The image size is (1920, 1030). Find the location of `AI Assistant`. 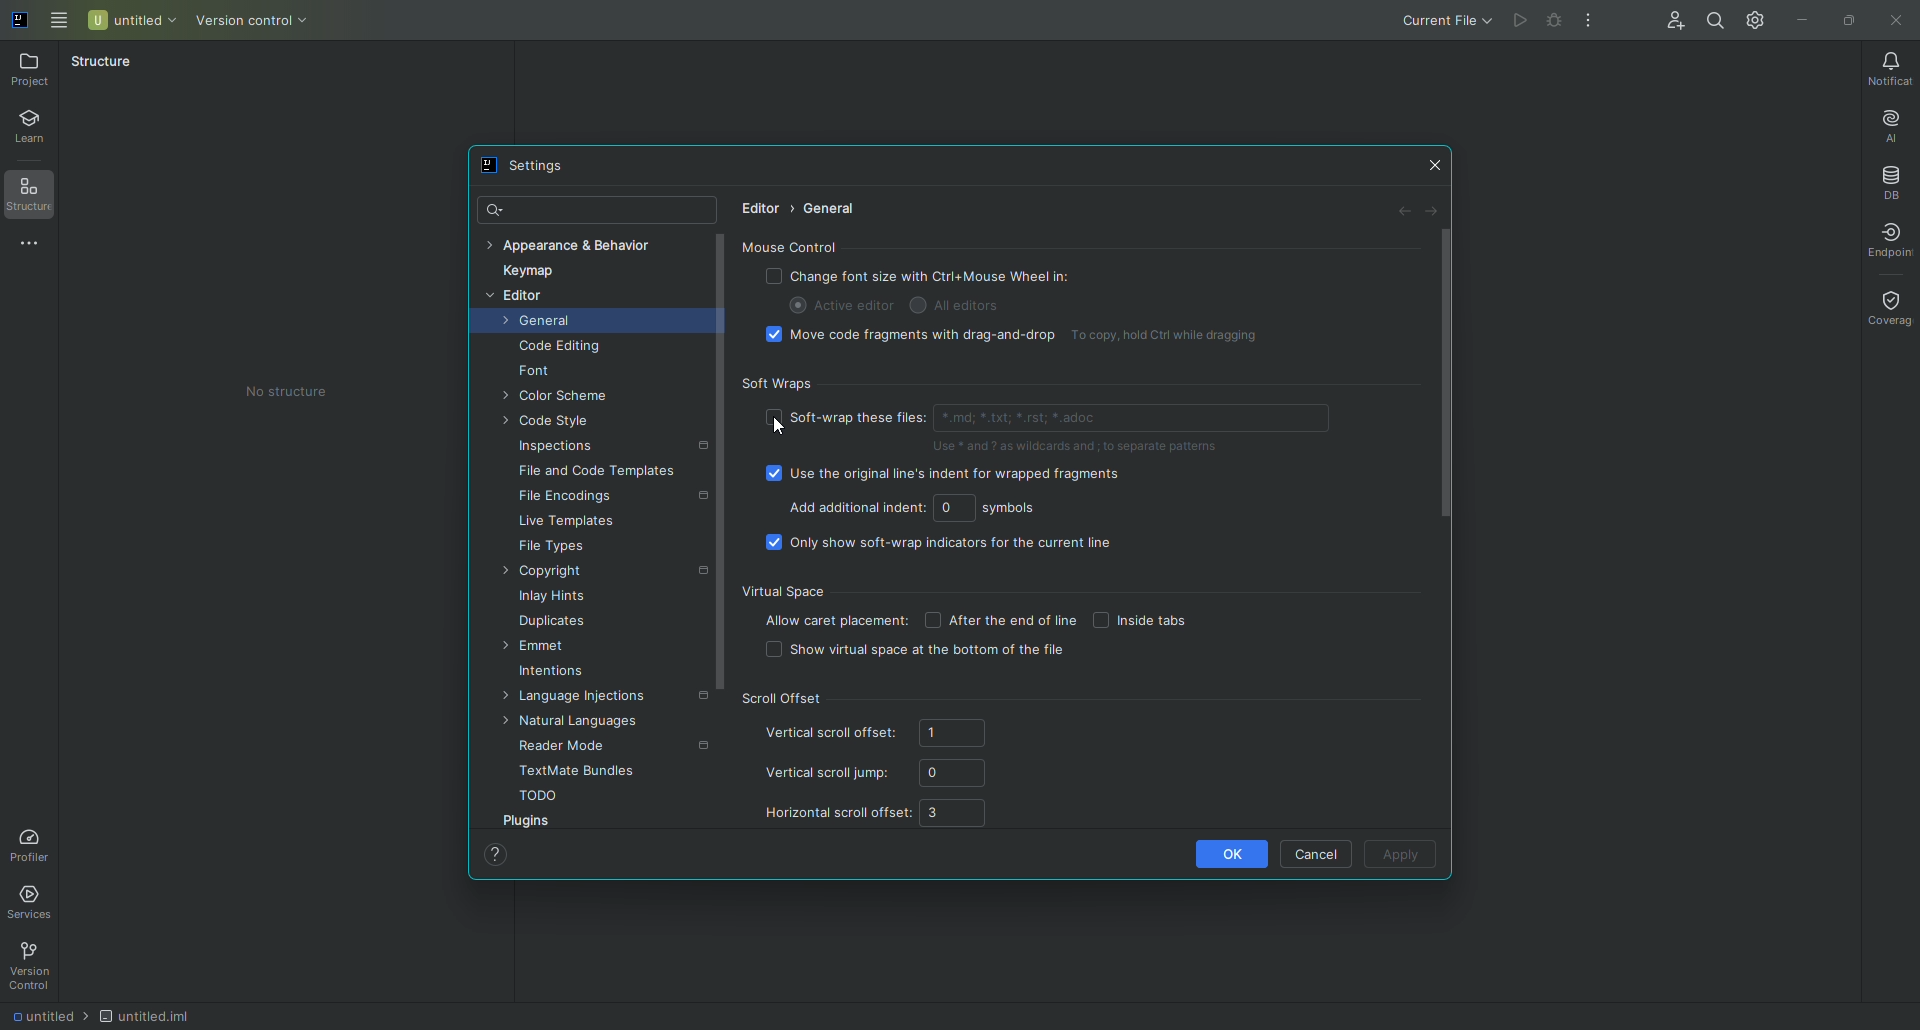

AI Assistant is located at coordinates (1888, 122).